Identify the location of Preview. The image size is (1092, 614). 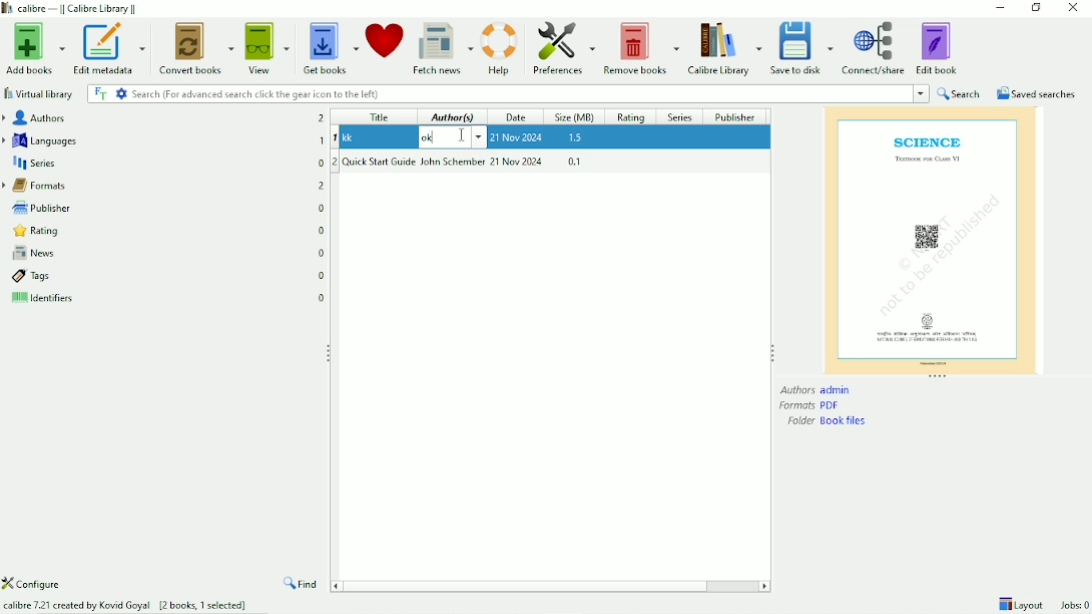
(932, 239).